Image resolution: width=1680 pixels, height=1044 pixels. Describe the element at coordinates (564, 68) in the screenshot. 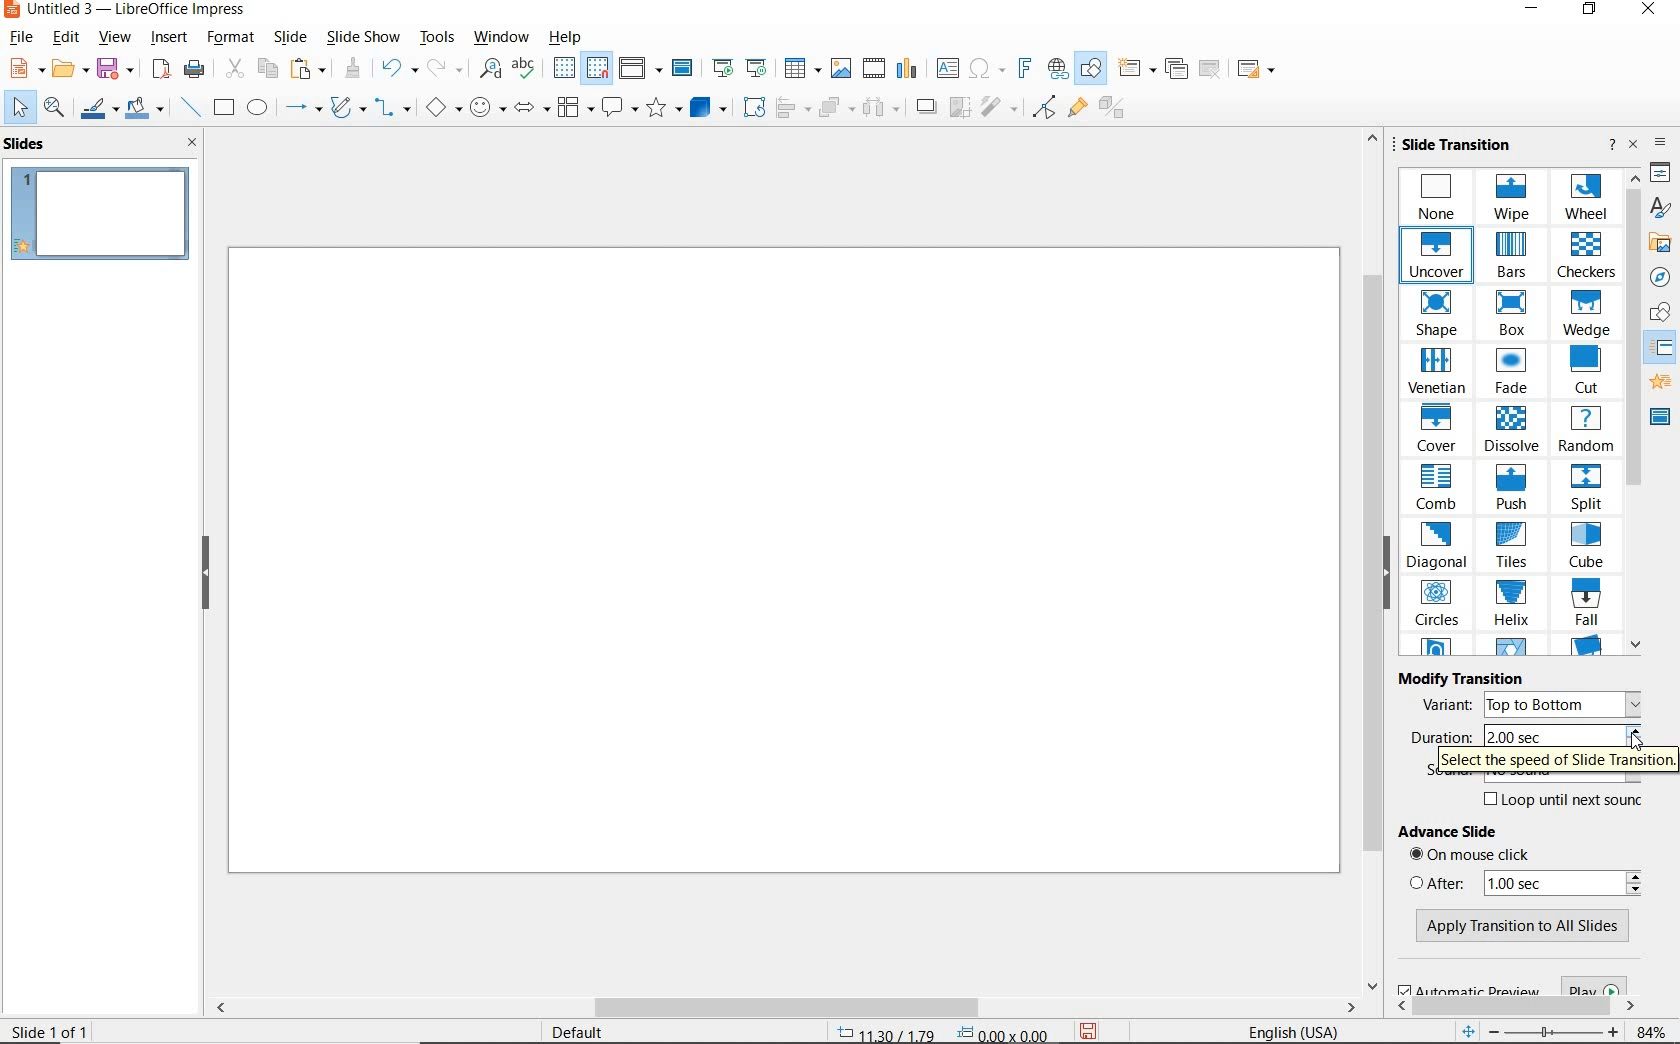

I see `DISPLAY GRID` at that location.